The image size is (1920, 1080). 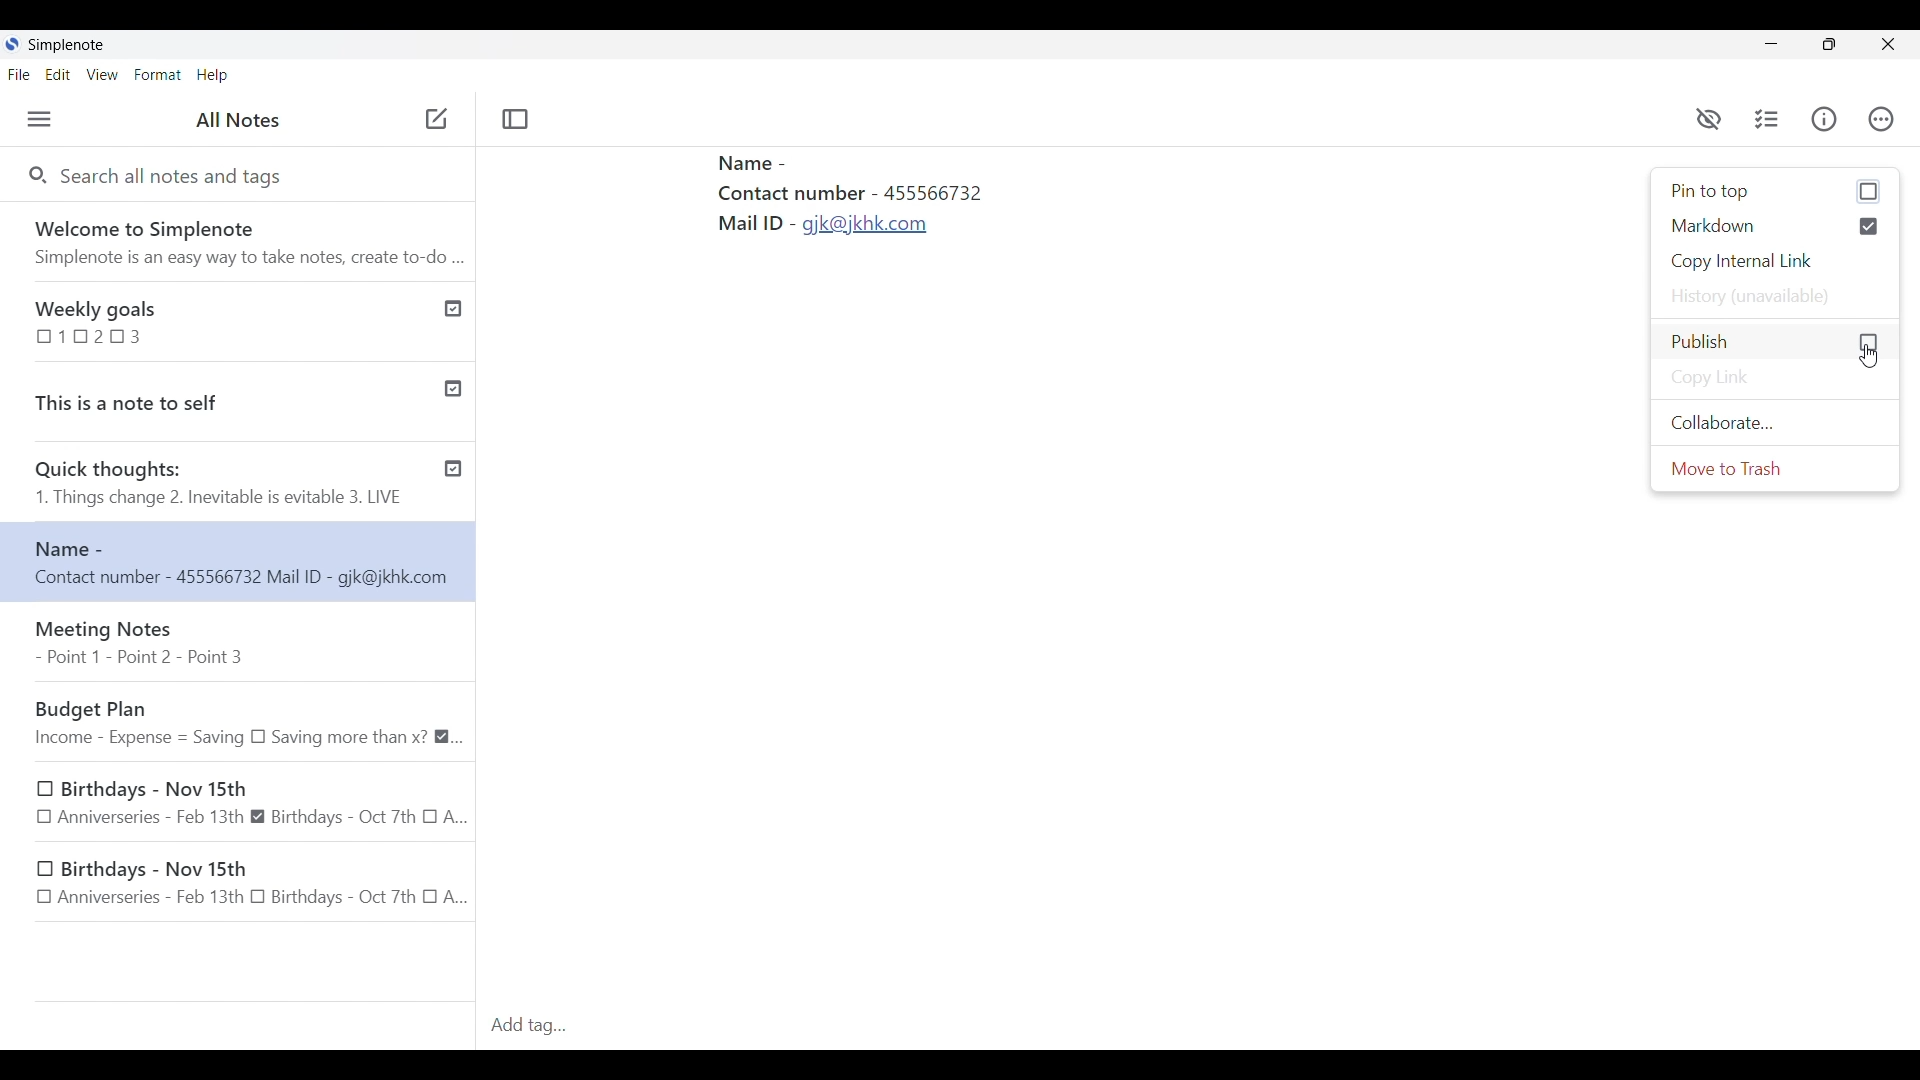 What do you see at coordinates (19, 74) in the screenshot?
I see `File menu` at bounding box center [19, 74].